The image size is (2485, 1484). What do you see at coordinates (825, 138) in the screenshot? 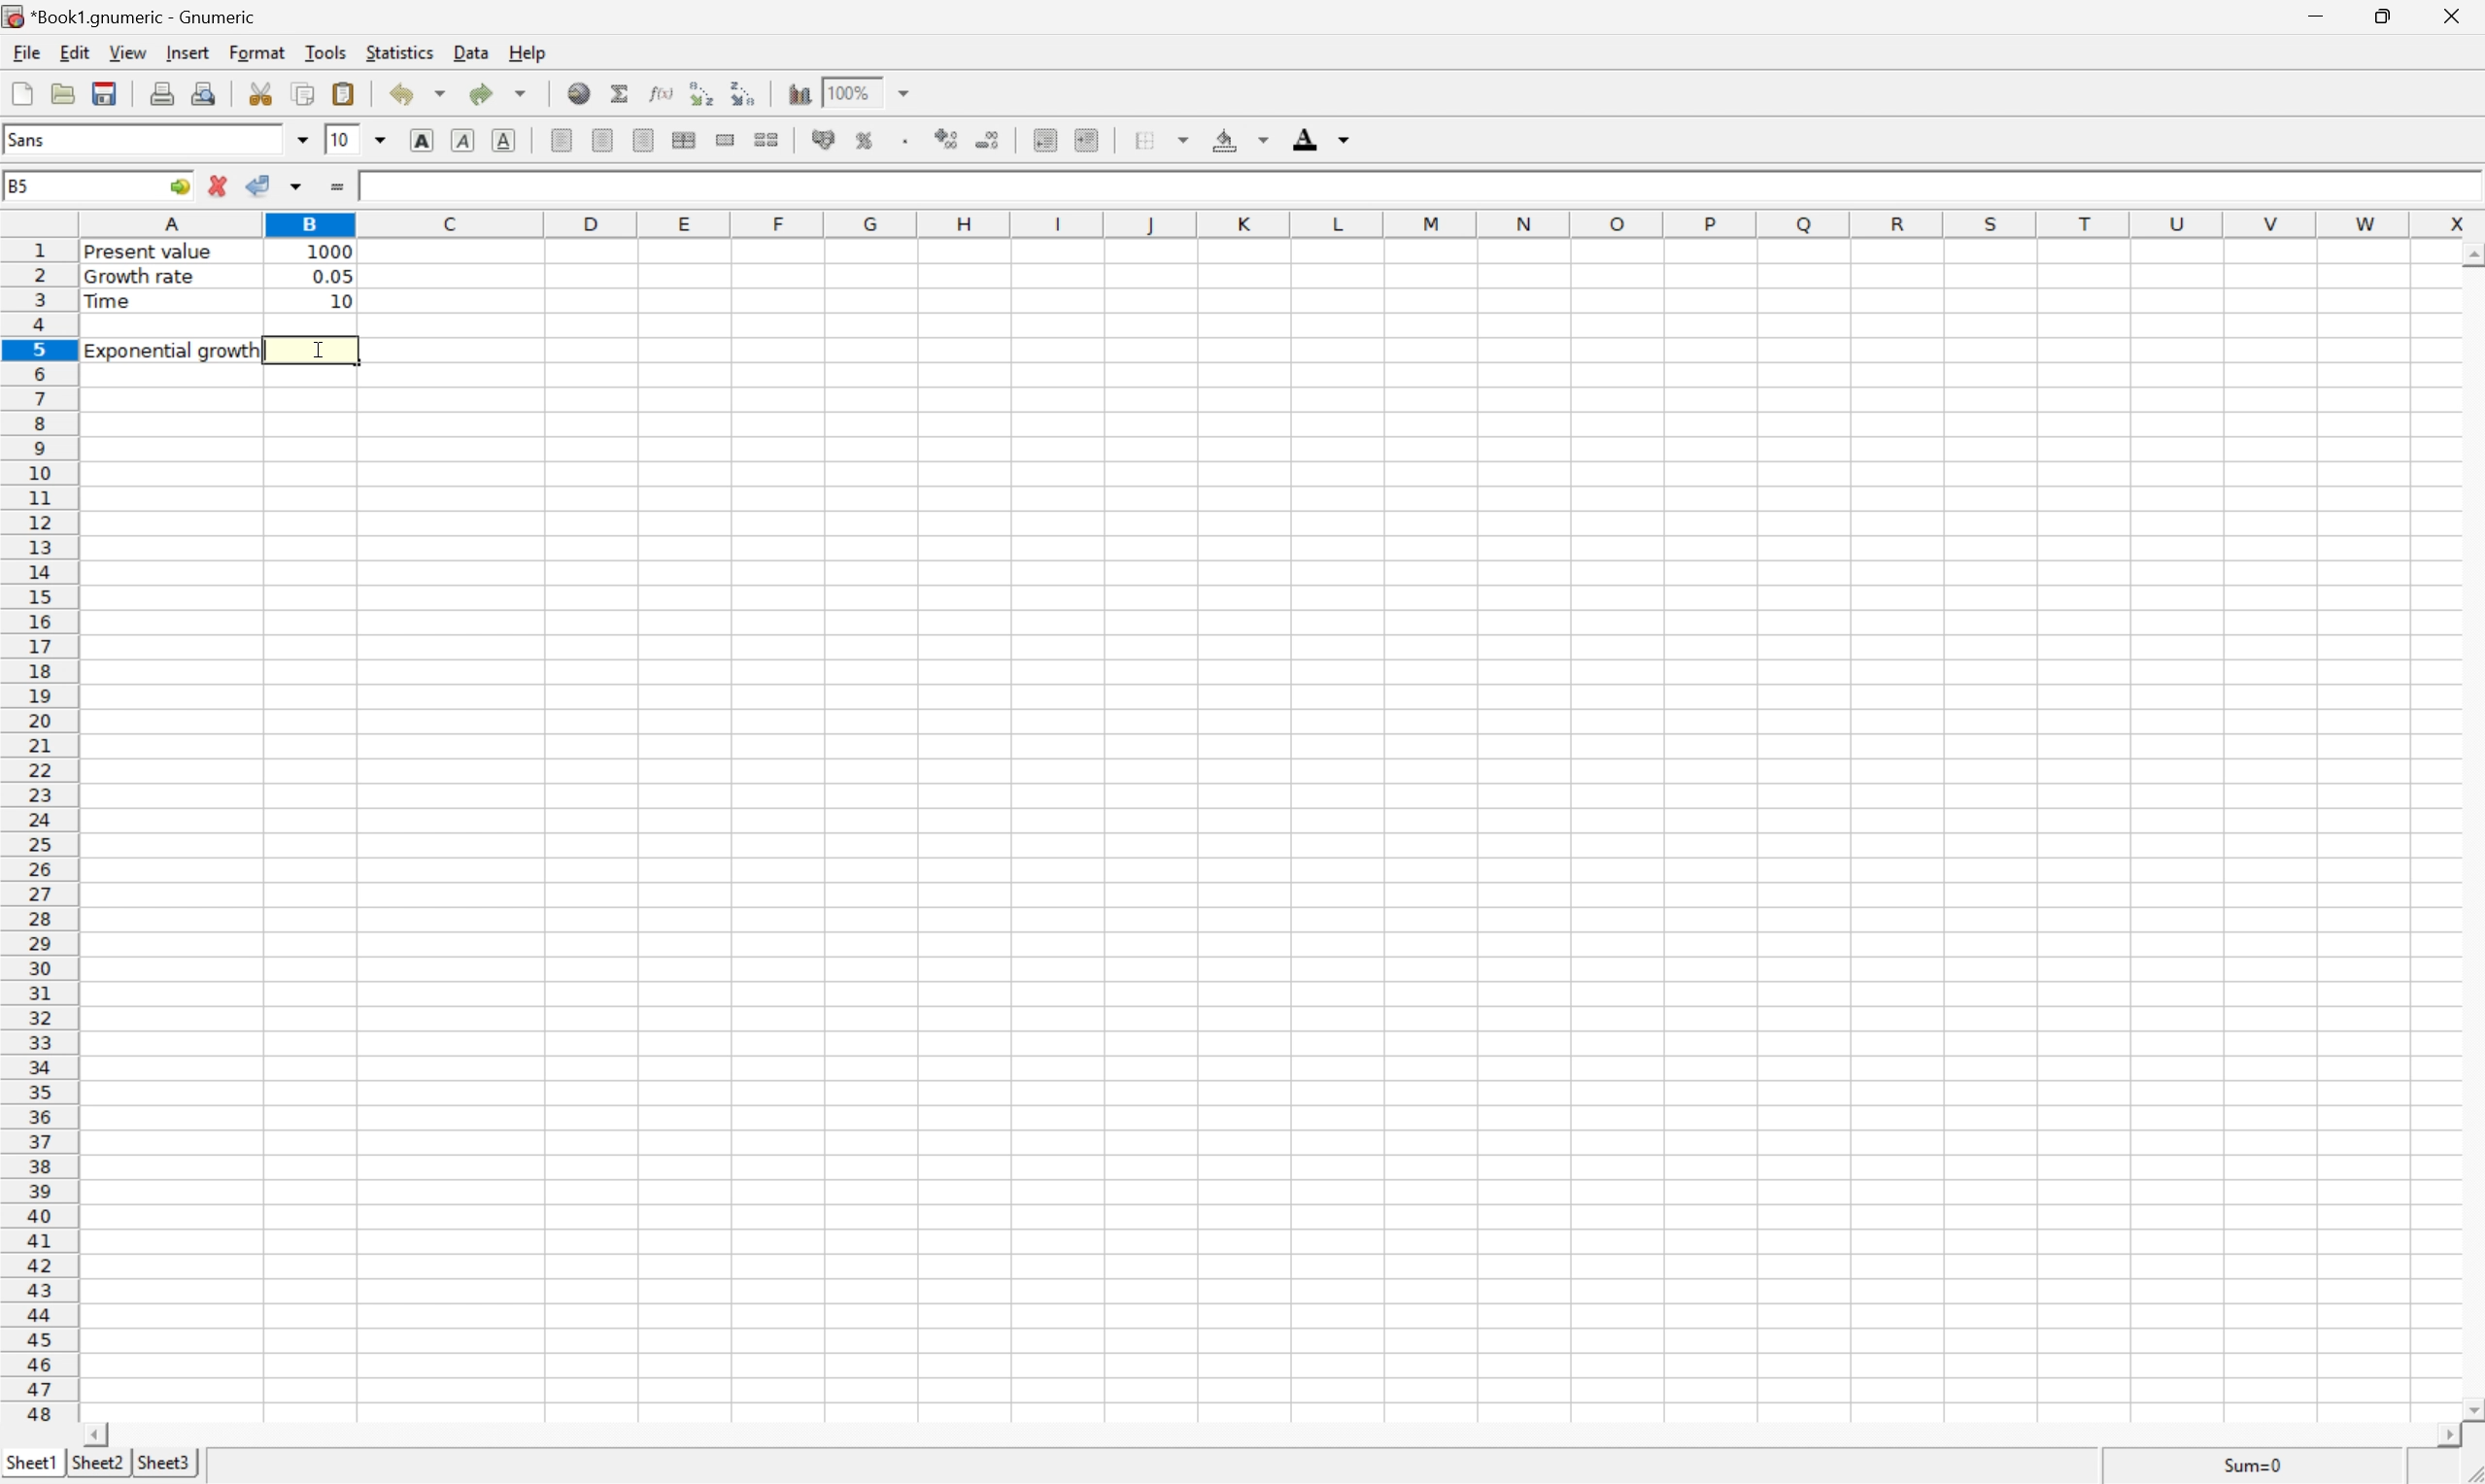
I see `Format the selection as accounting` at bounding box center [825, 138].